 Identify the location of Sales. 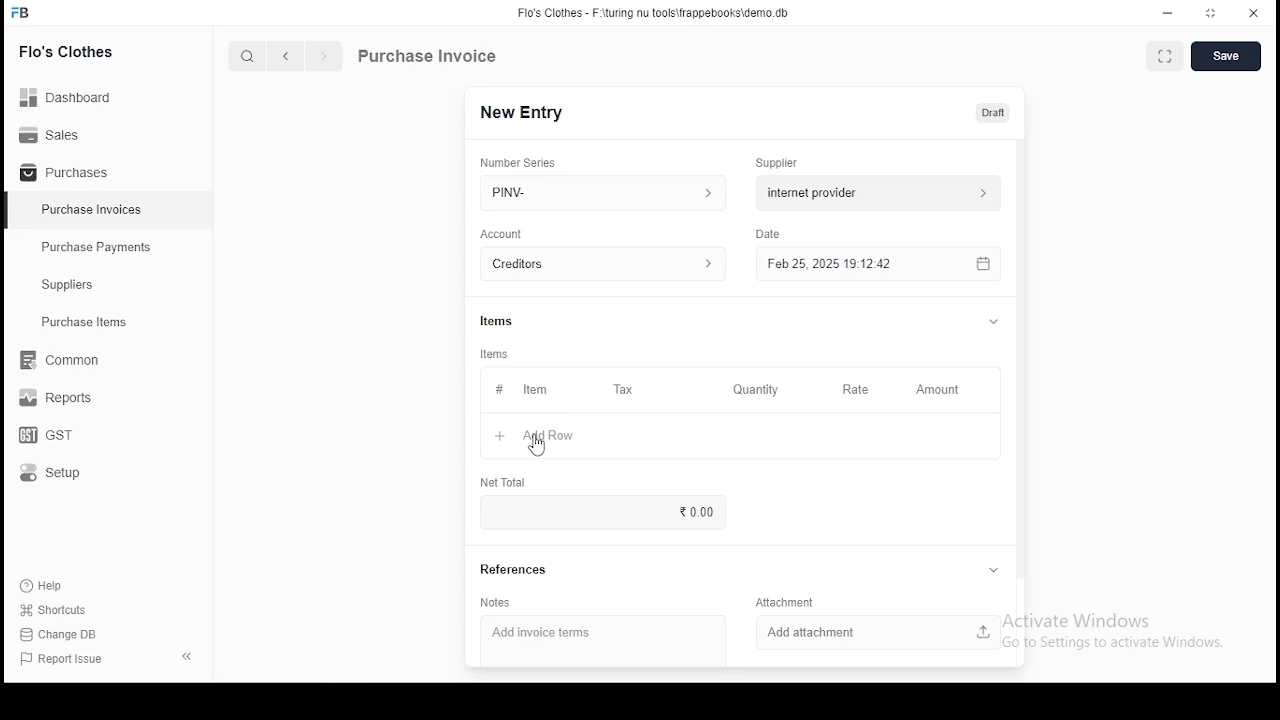
(55, 133).